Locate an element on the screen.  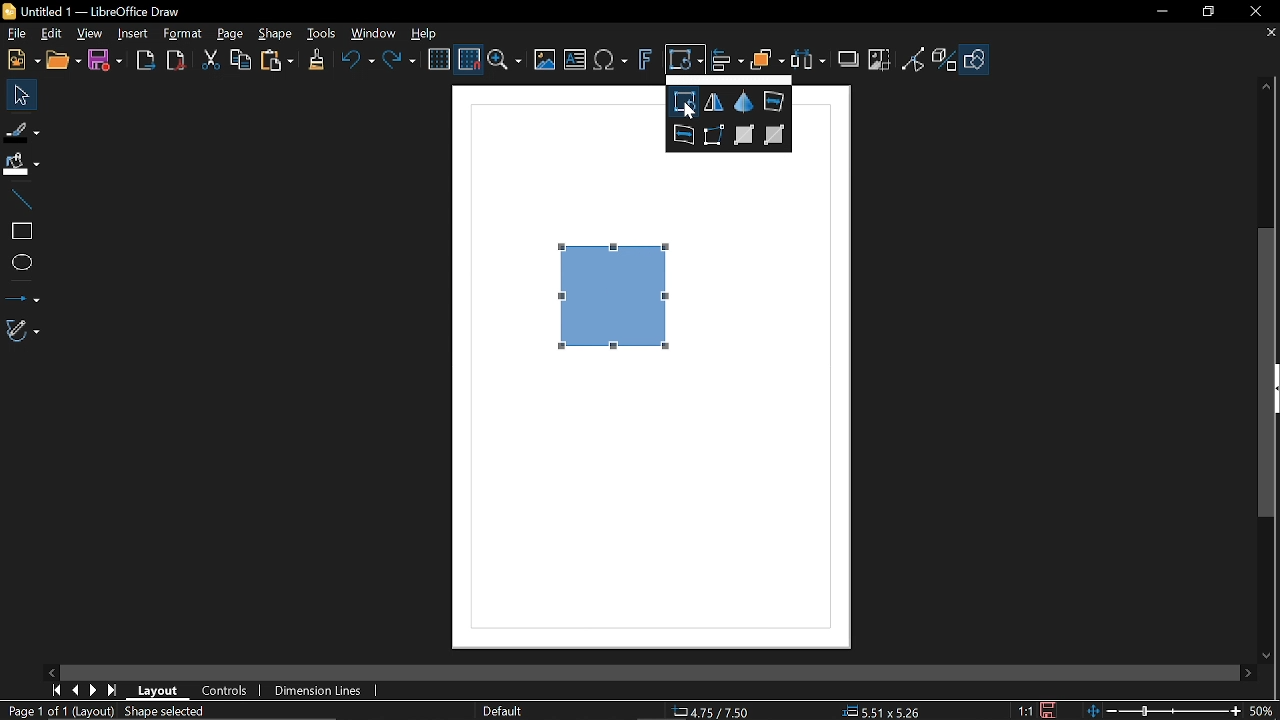
HElp is located at coordinates (422, 31).